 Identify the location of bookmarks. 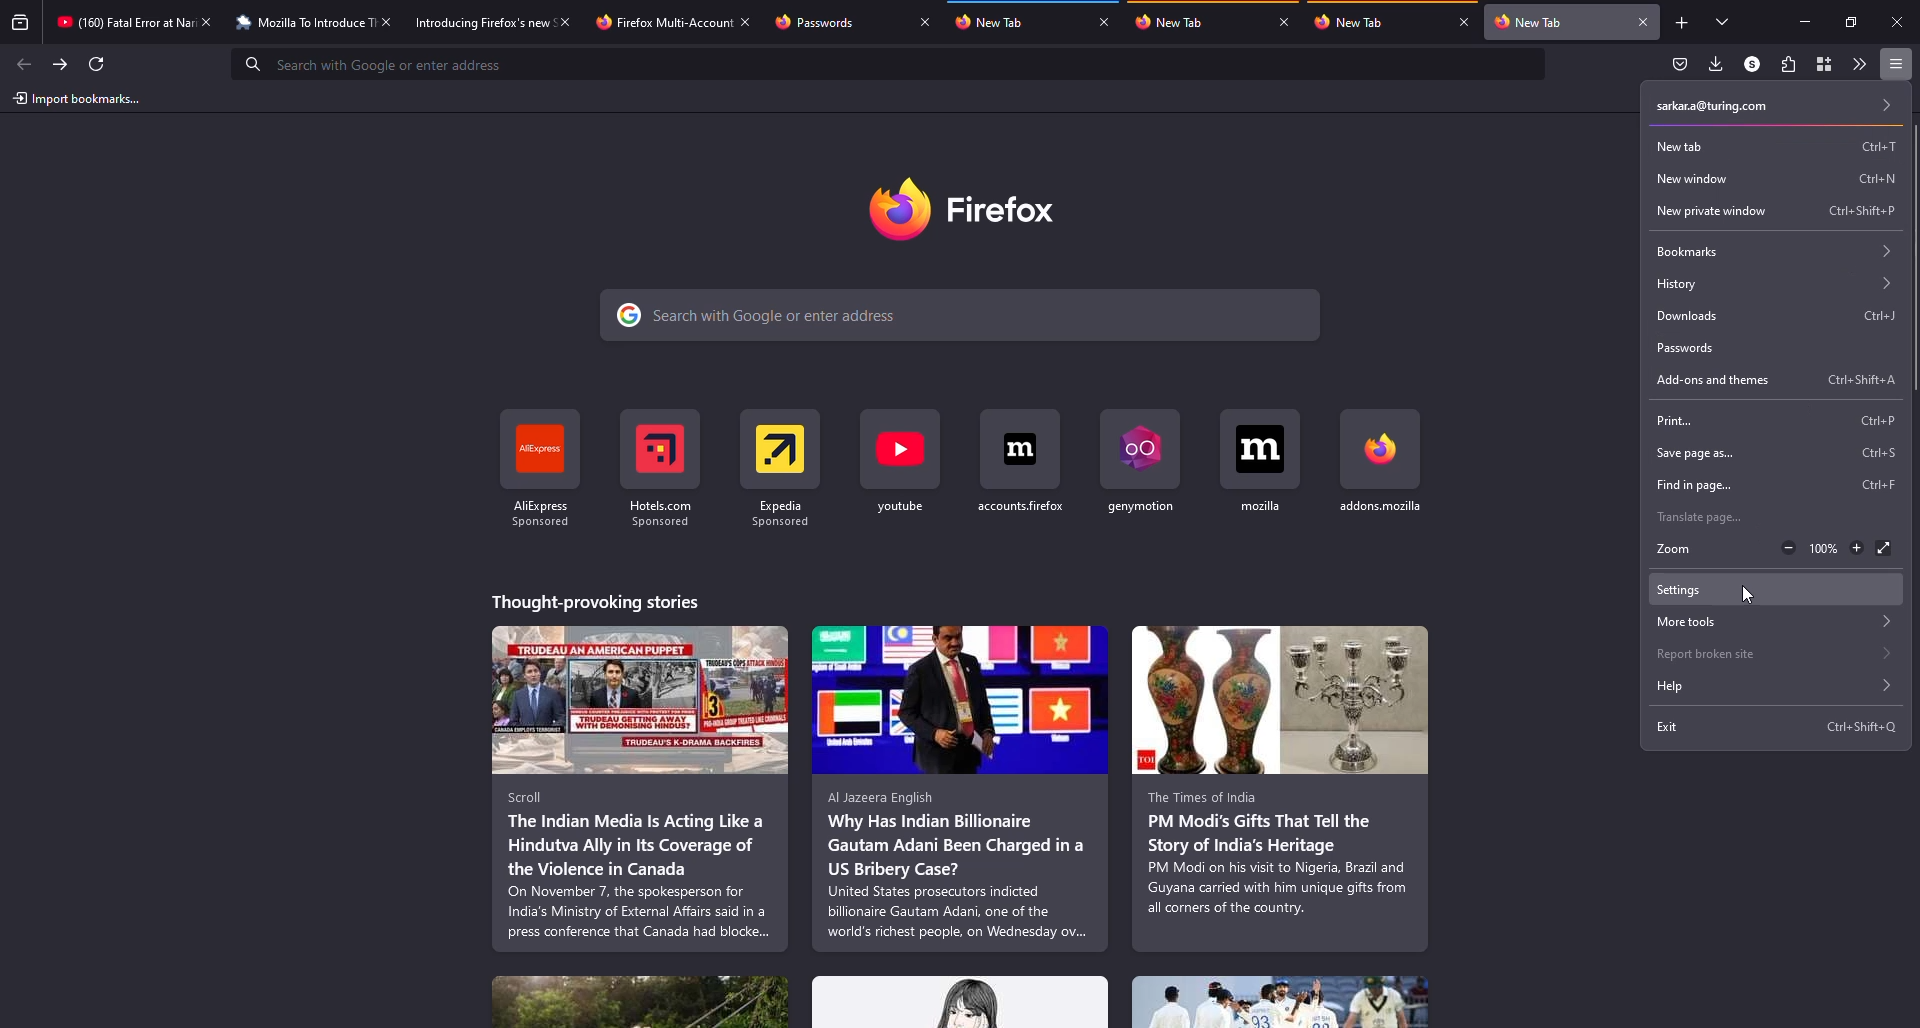
(1773, 248).